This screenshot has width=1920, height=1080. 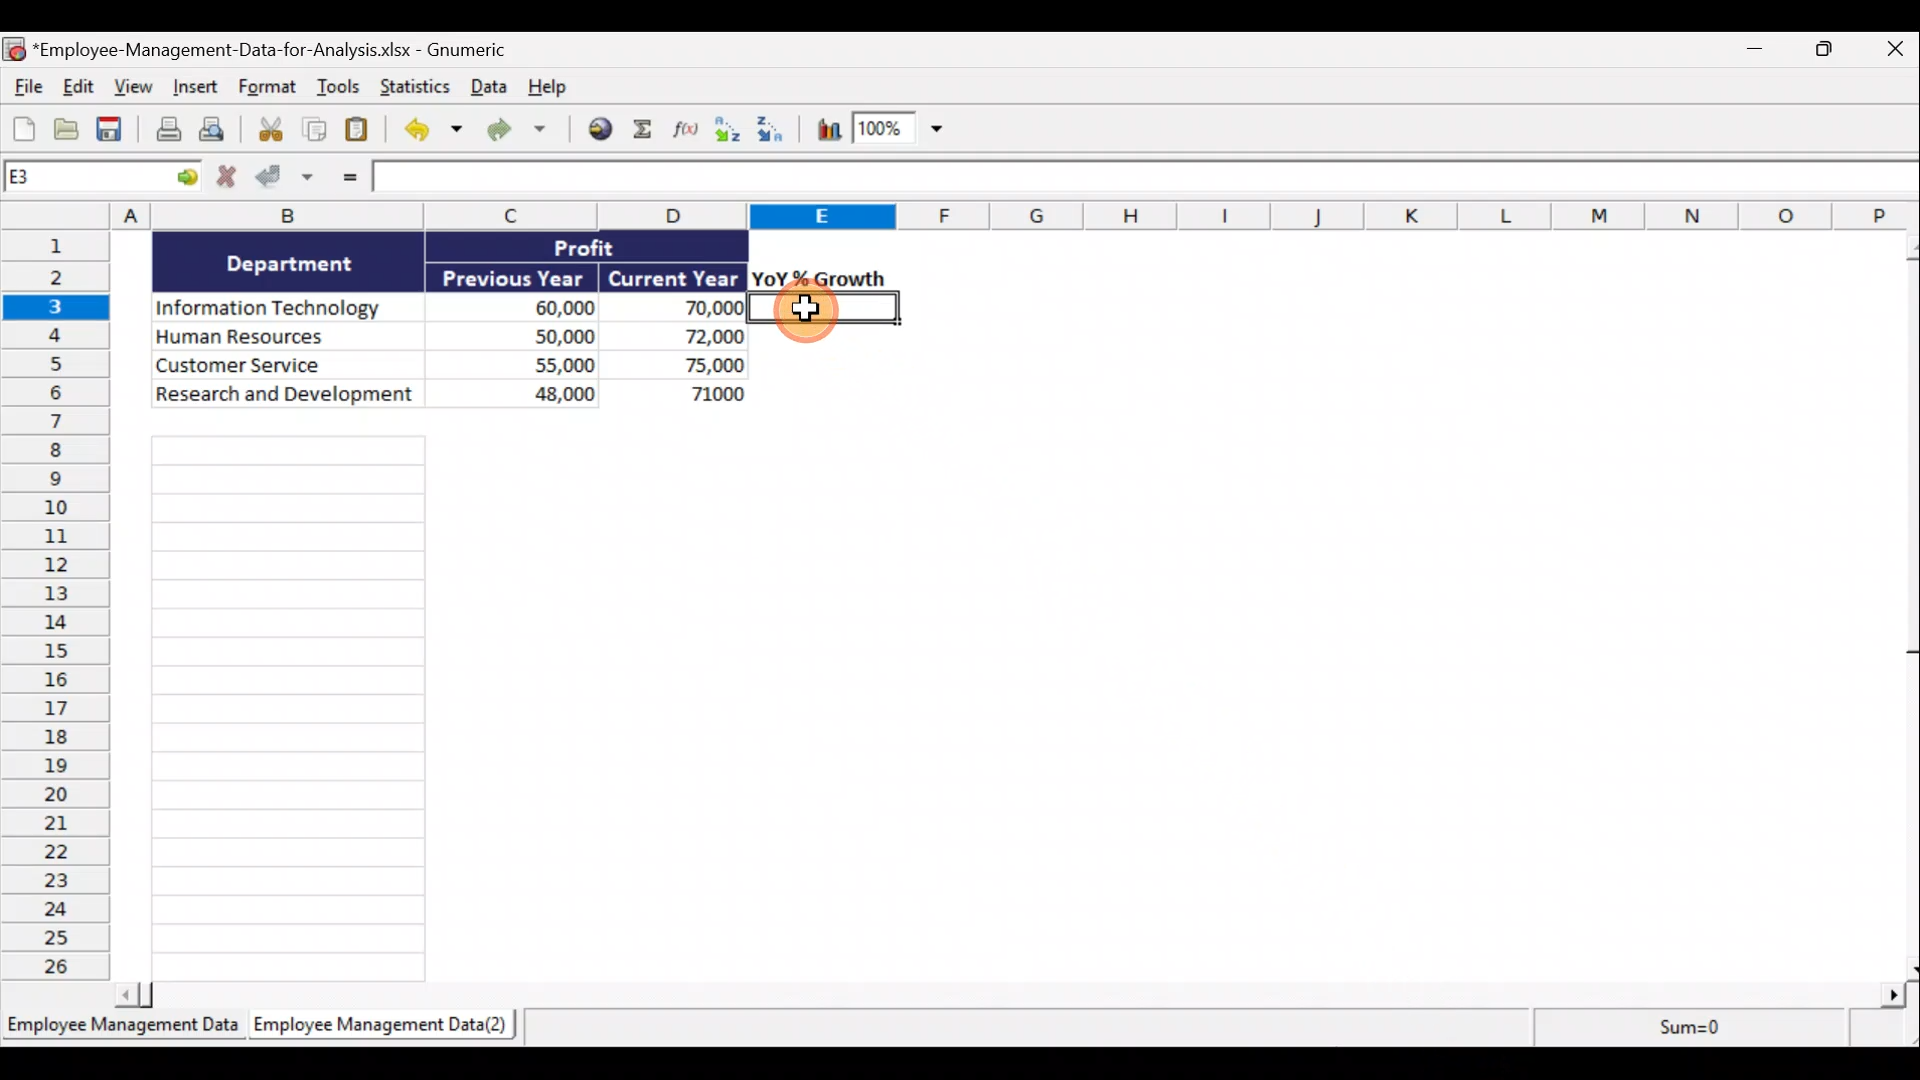 I want to click on Data, so click(x=446, y=319).